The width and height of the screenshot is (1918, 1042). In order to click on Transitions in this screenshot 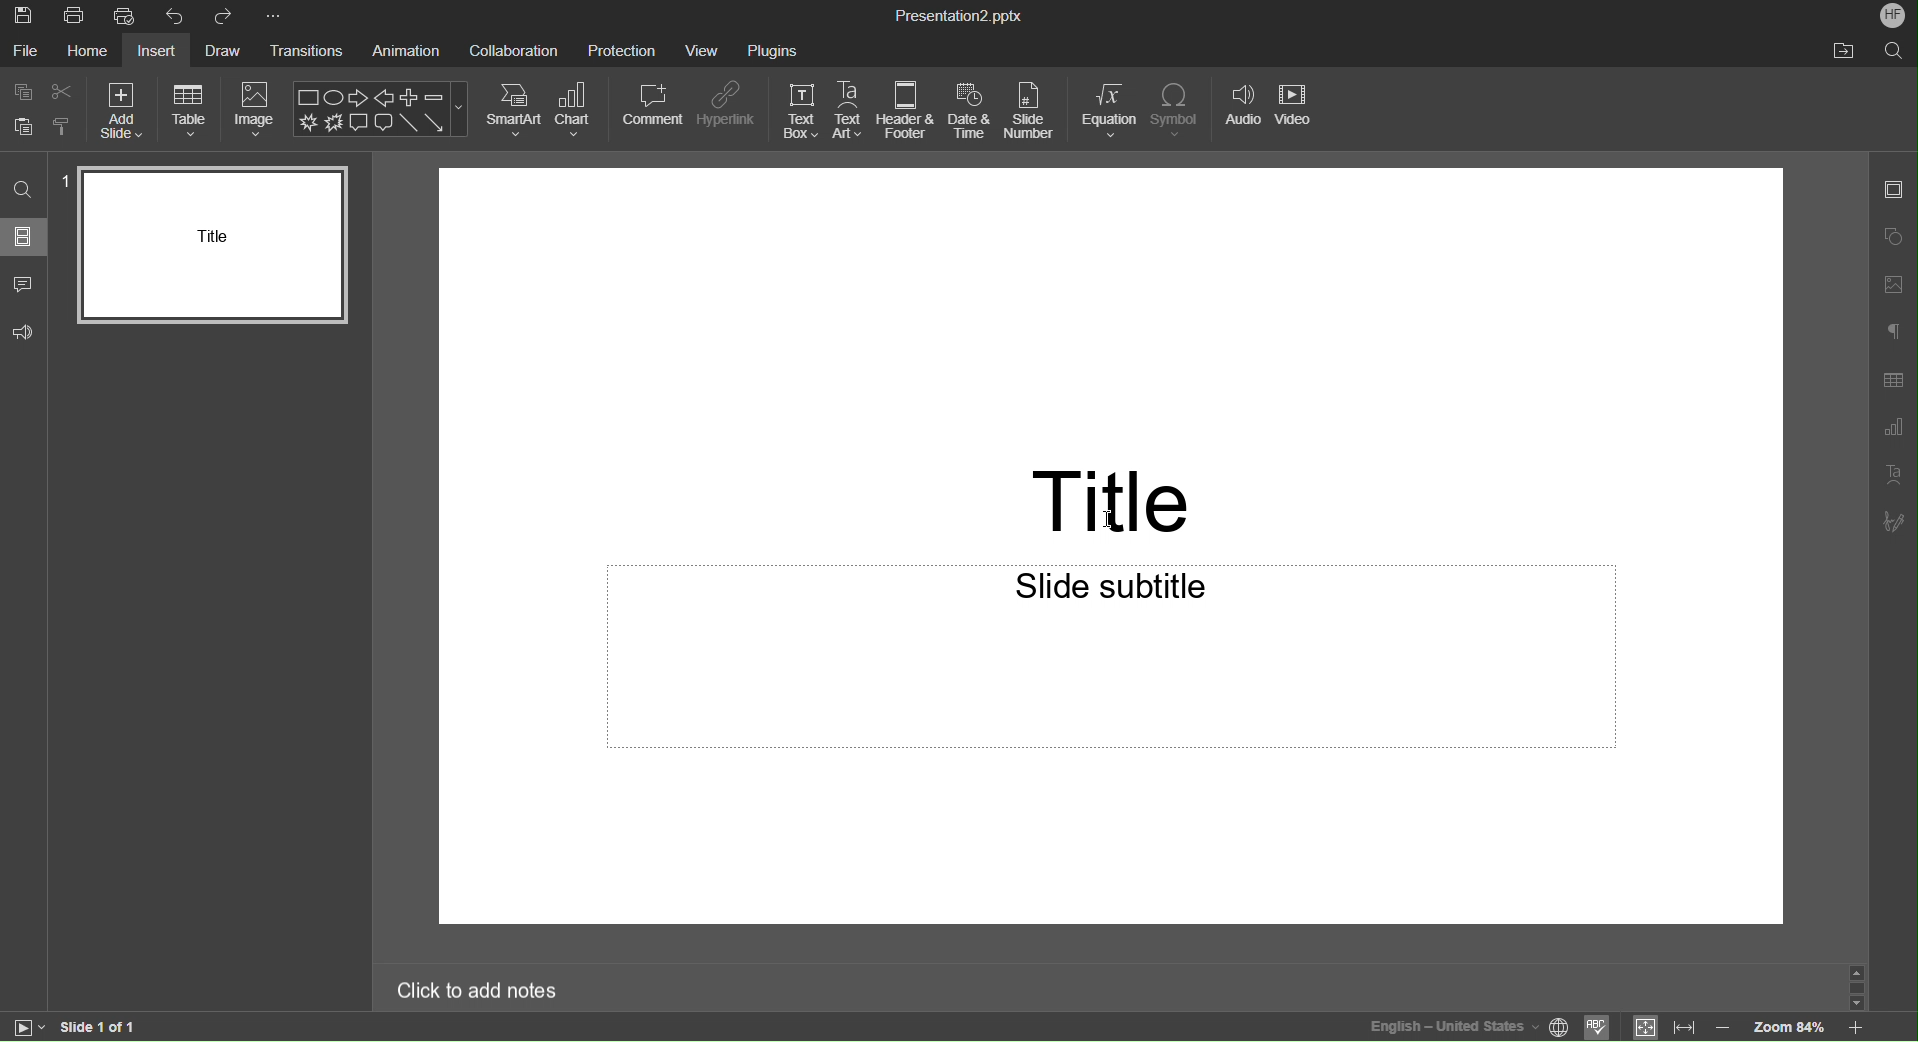, I will do `click(310, 51)`.